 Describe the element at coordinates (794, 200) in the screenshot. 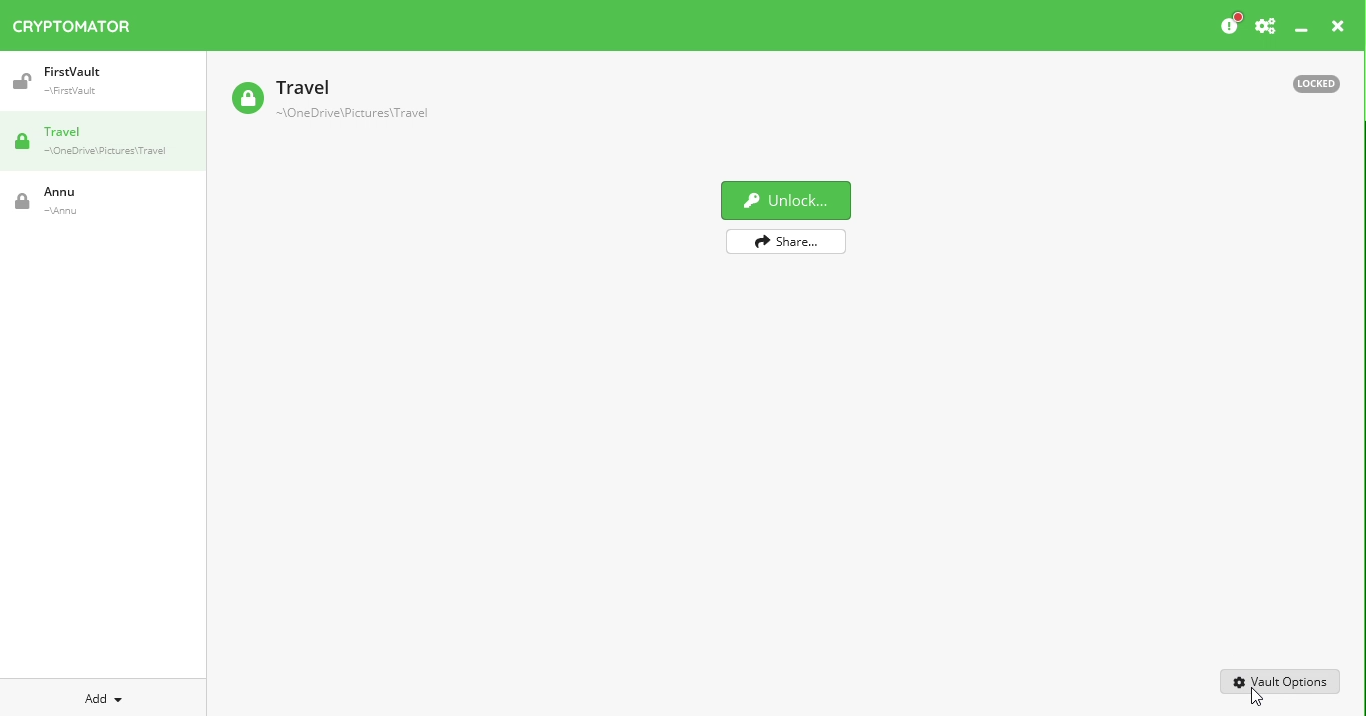

I see `Unlock vault` at that location.